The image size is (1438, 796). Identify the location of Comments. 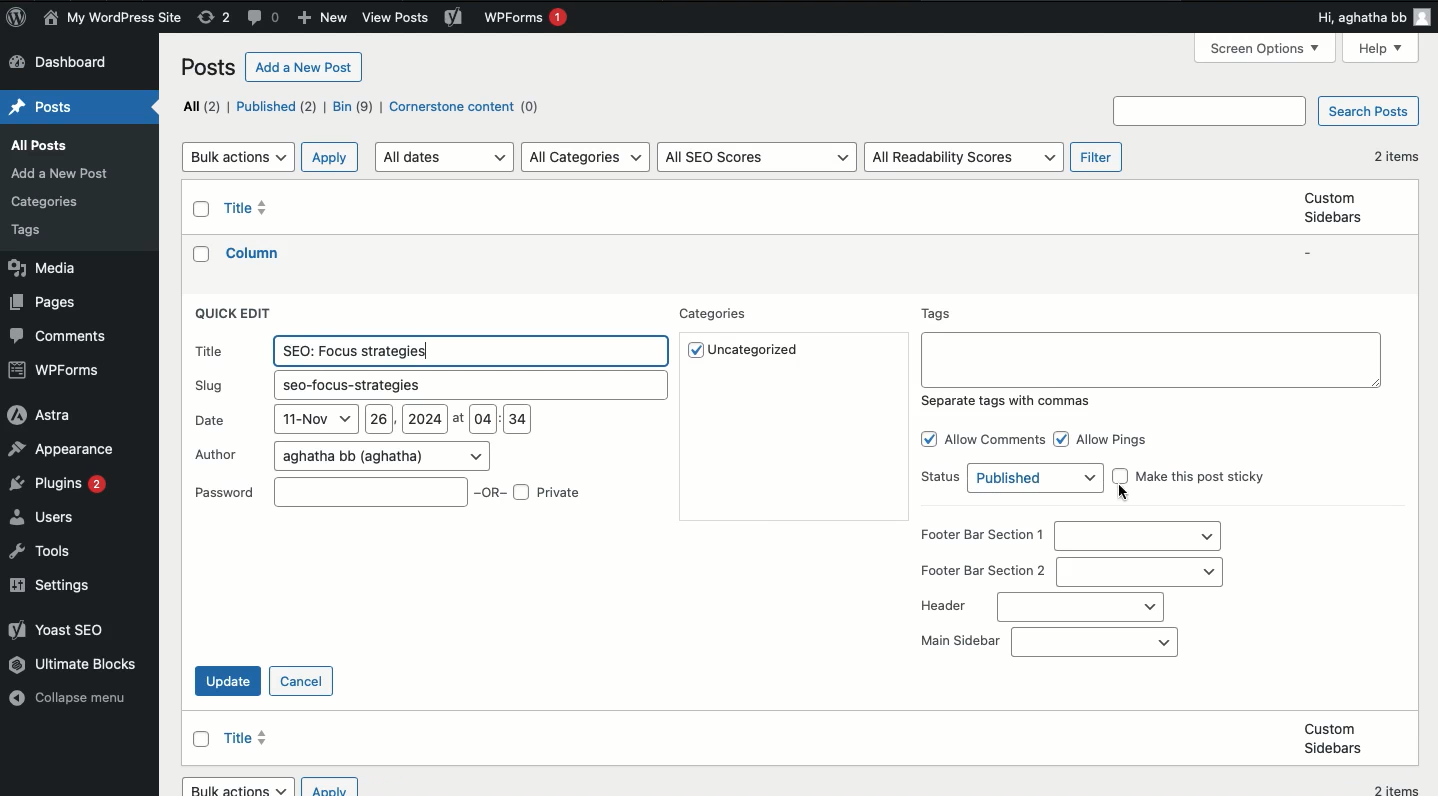
(57, 336).